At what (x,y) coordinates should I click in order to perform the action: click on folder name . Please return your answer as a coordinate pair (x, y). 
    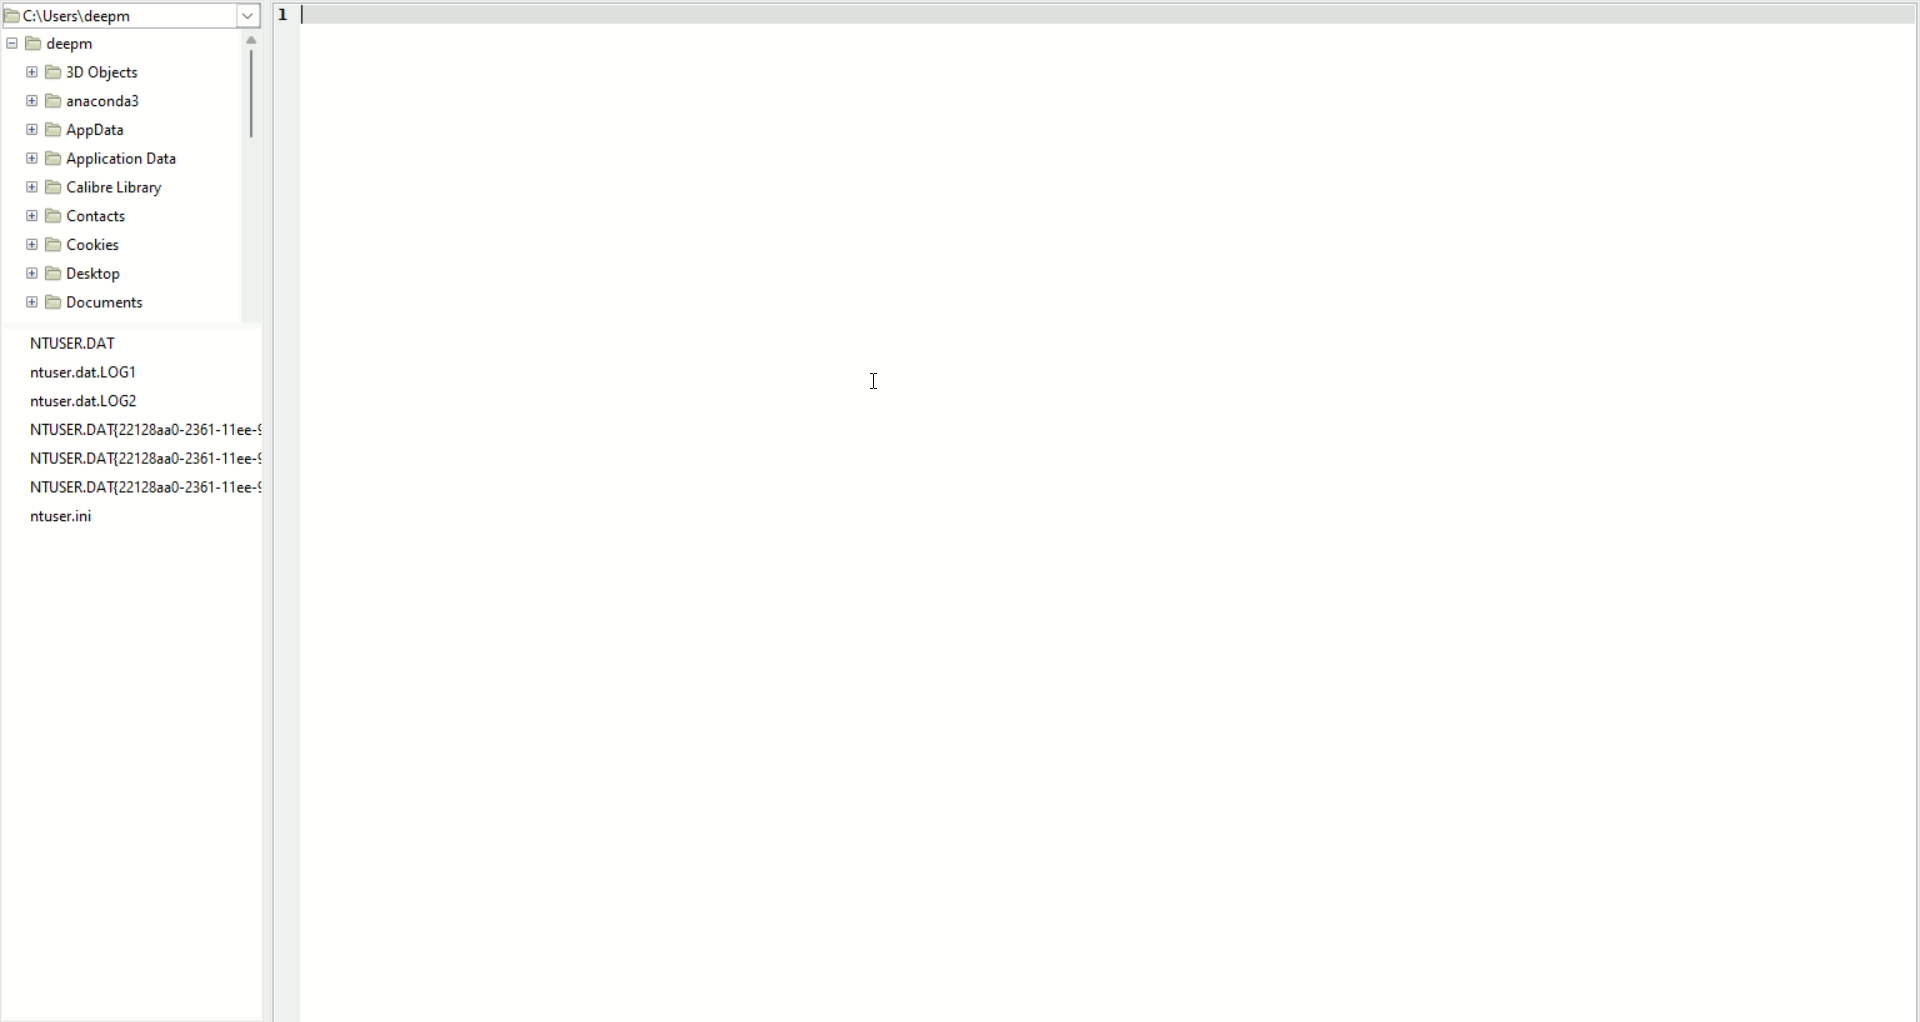
    Looking at the image, I should click on (97, 188).